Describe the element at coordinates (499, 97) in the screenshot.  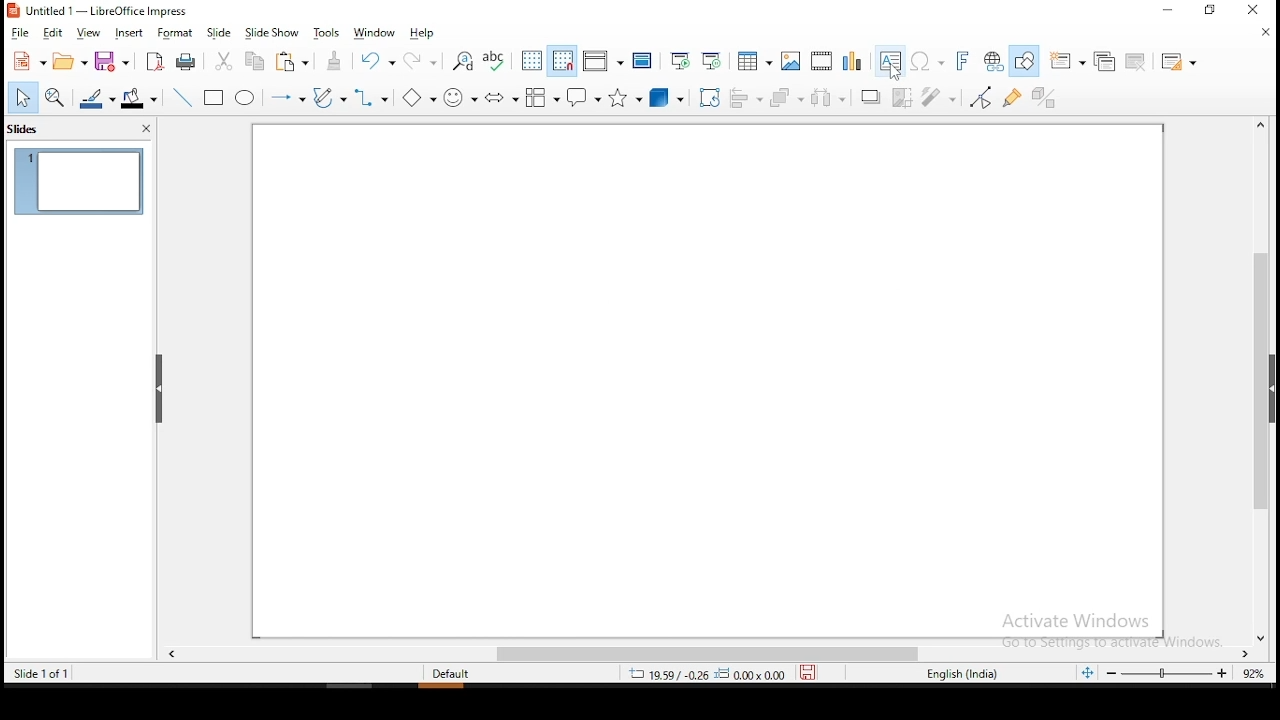
I see `block arrows` at that location.